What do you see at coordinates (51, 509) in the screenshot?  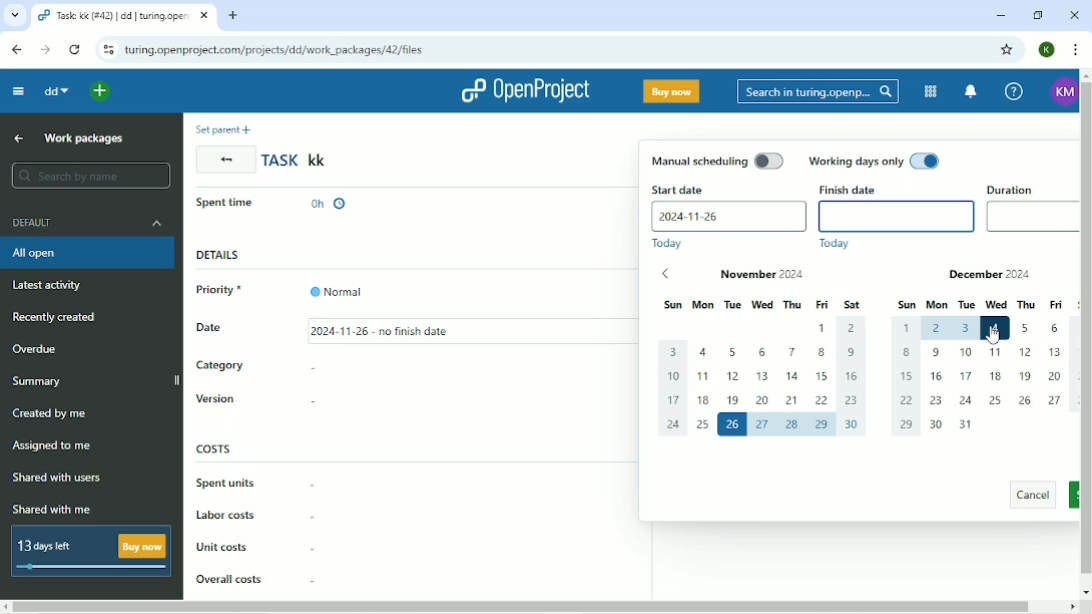 I see `Shared with me` at bounding box center [51, 509].